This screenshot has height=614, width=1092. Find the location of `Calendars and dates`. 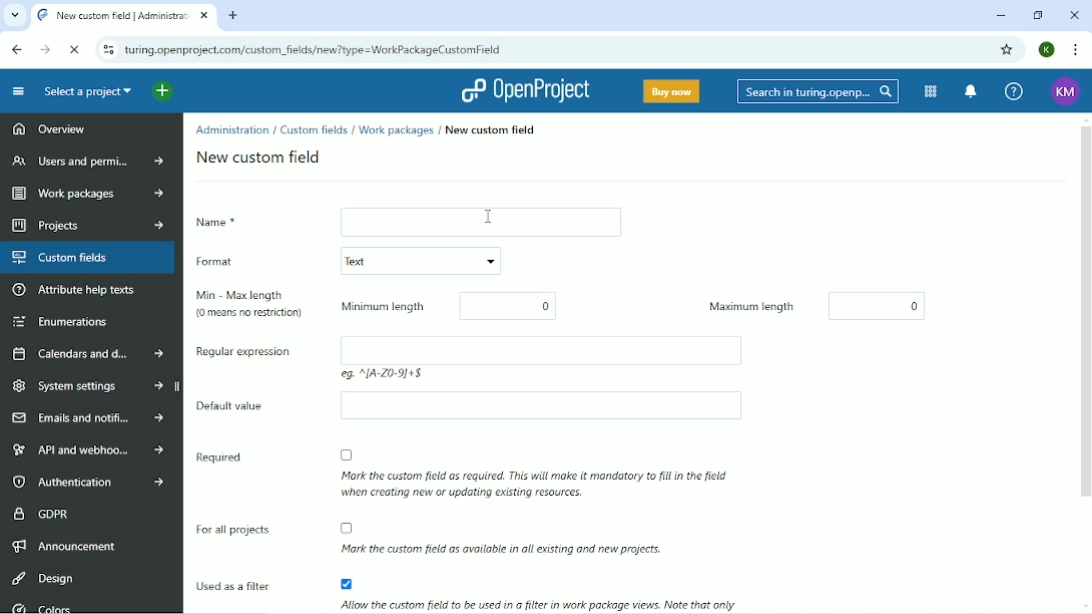

Calendars and dates is located at coordinates (89, 355).